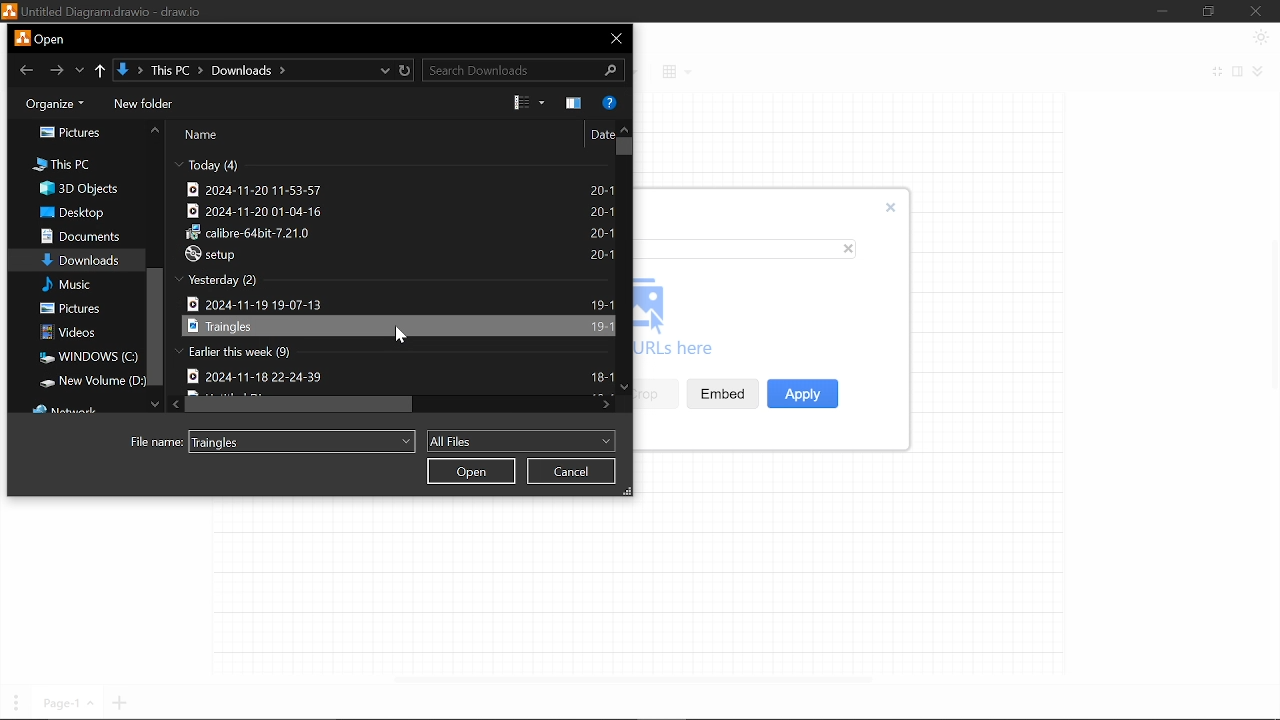 The height and width of the screenshot is (720, 1280). Describe the element at coordinates (513, 102) in the screenshot. I see `Change View` at that location.